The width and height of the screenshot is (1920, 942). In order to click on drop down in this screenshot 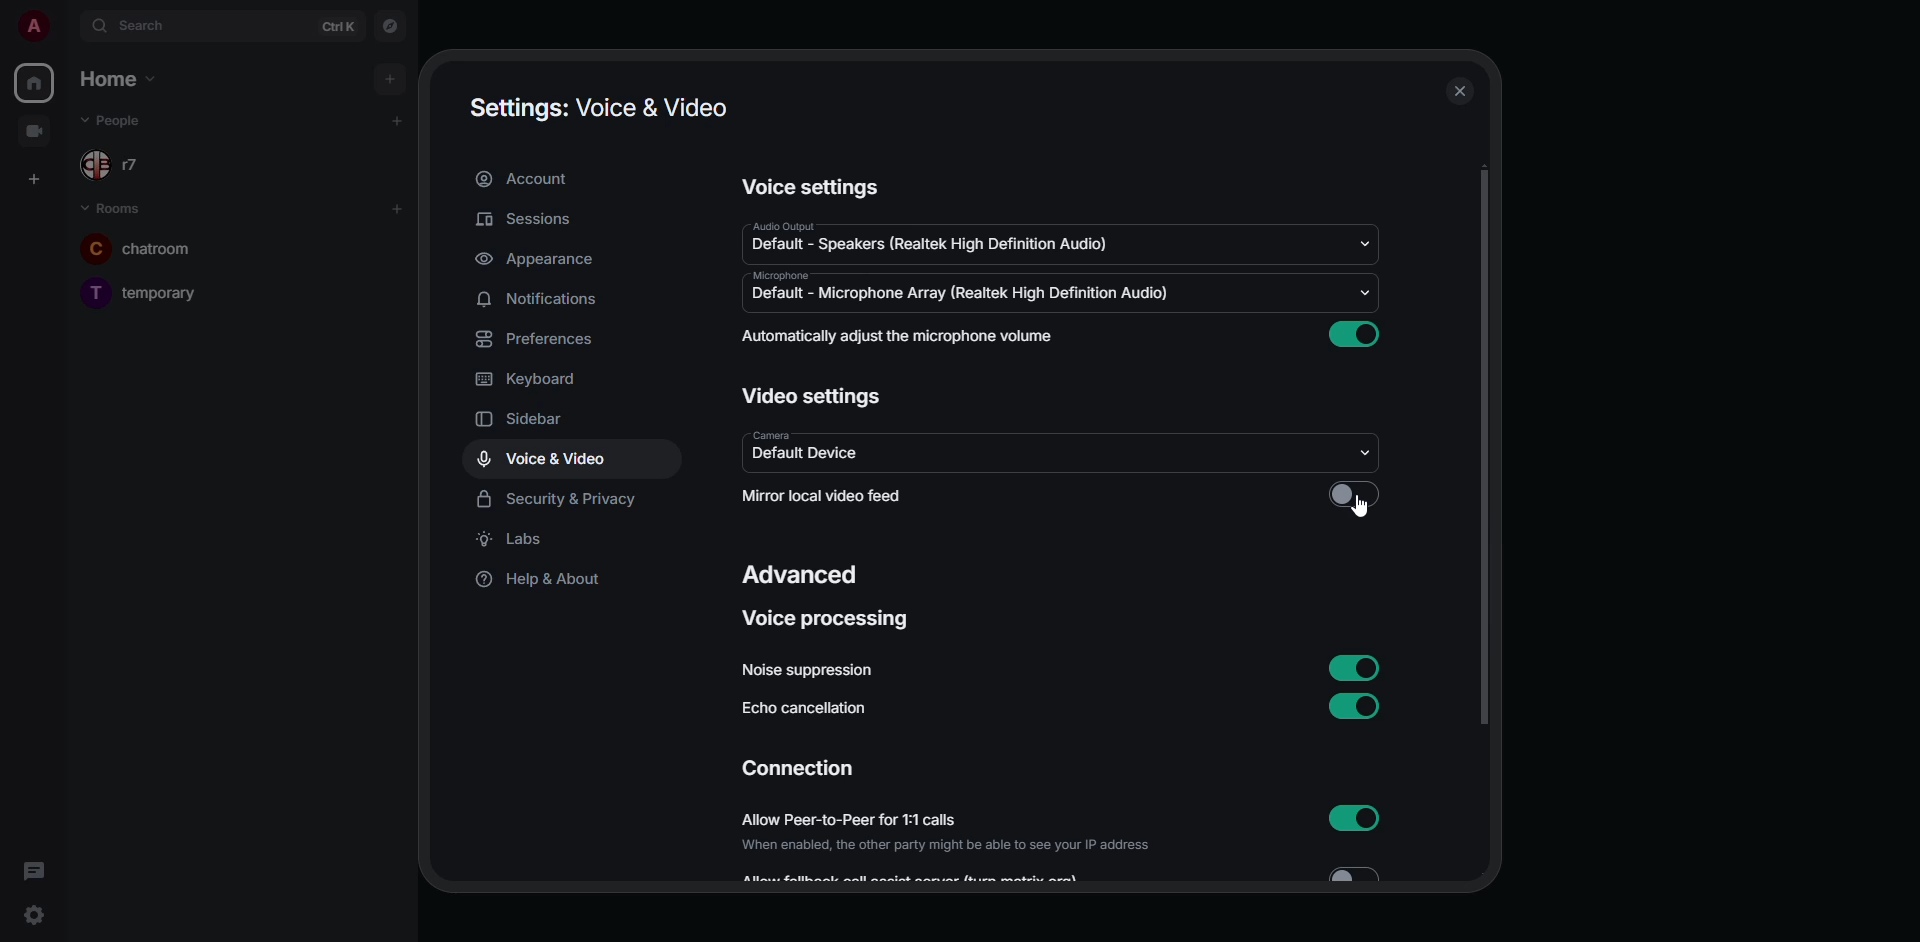, I will do `click(1364, 293)`.